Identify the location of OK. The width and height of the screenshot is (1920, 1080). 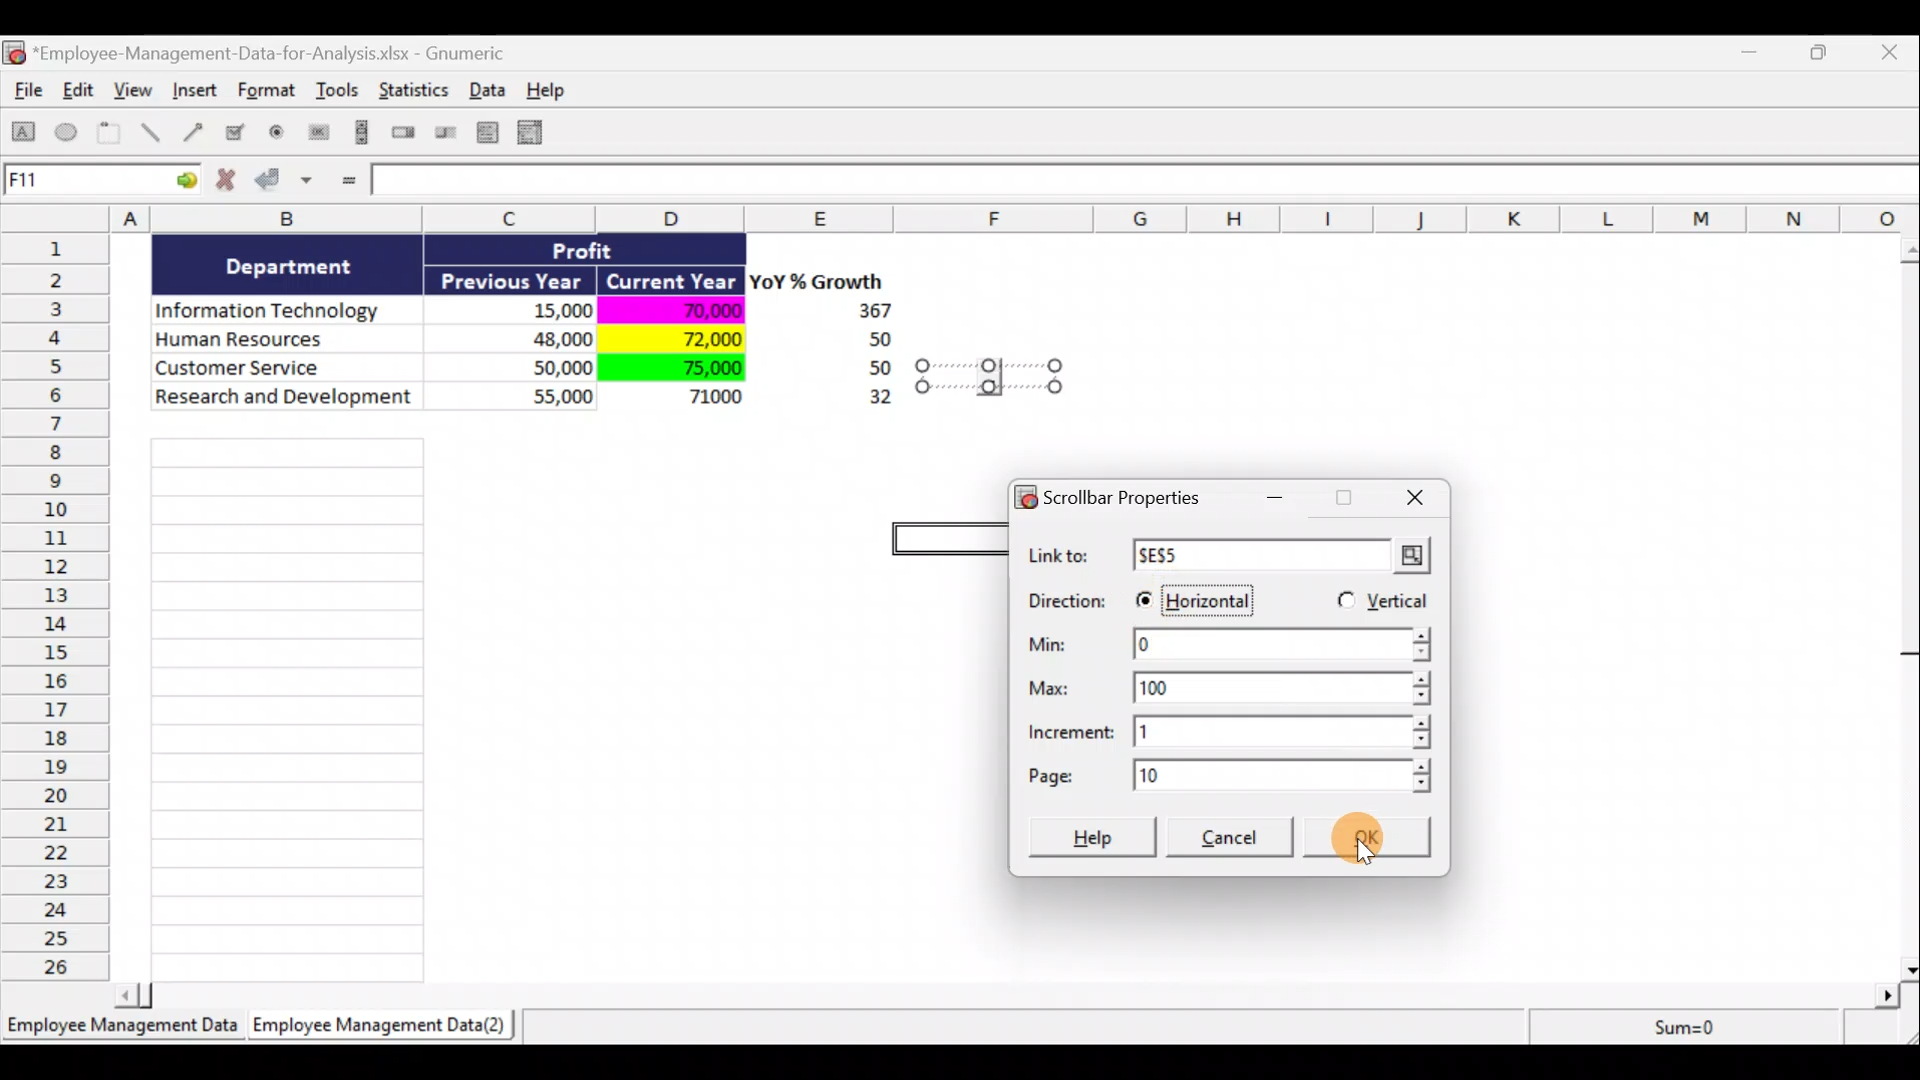
(1385, 844).